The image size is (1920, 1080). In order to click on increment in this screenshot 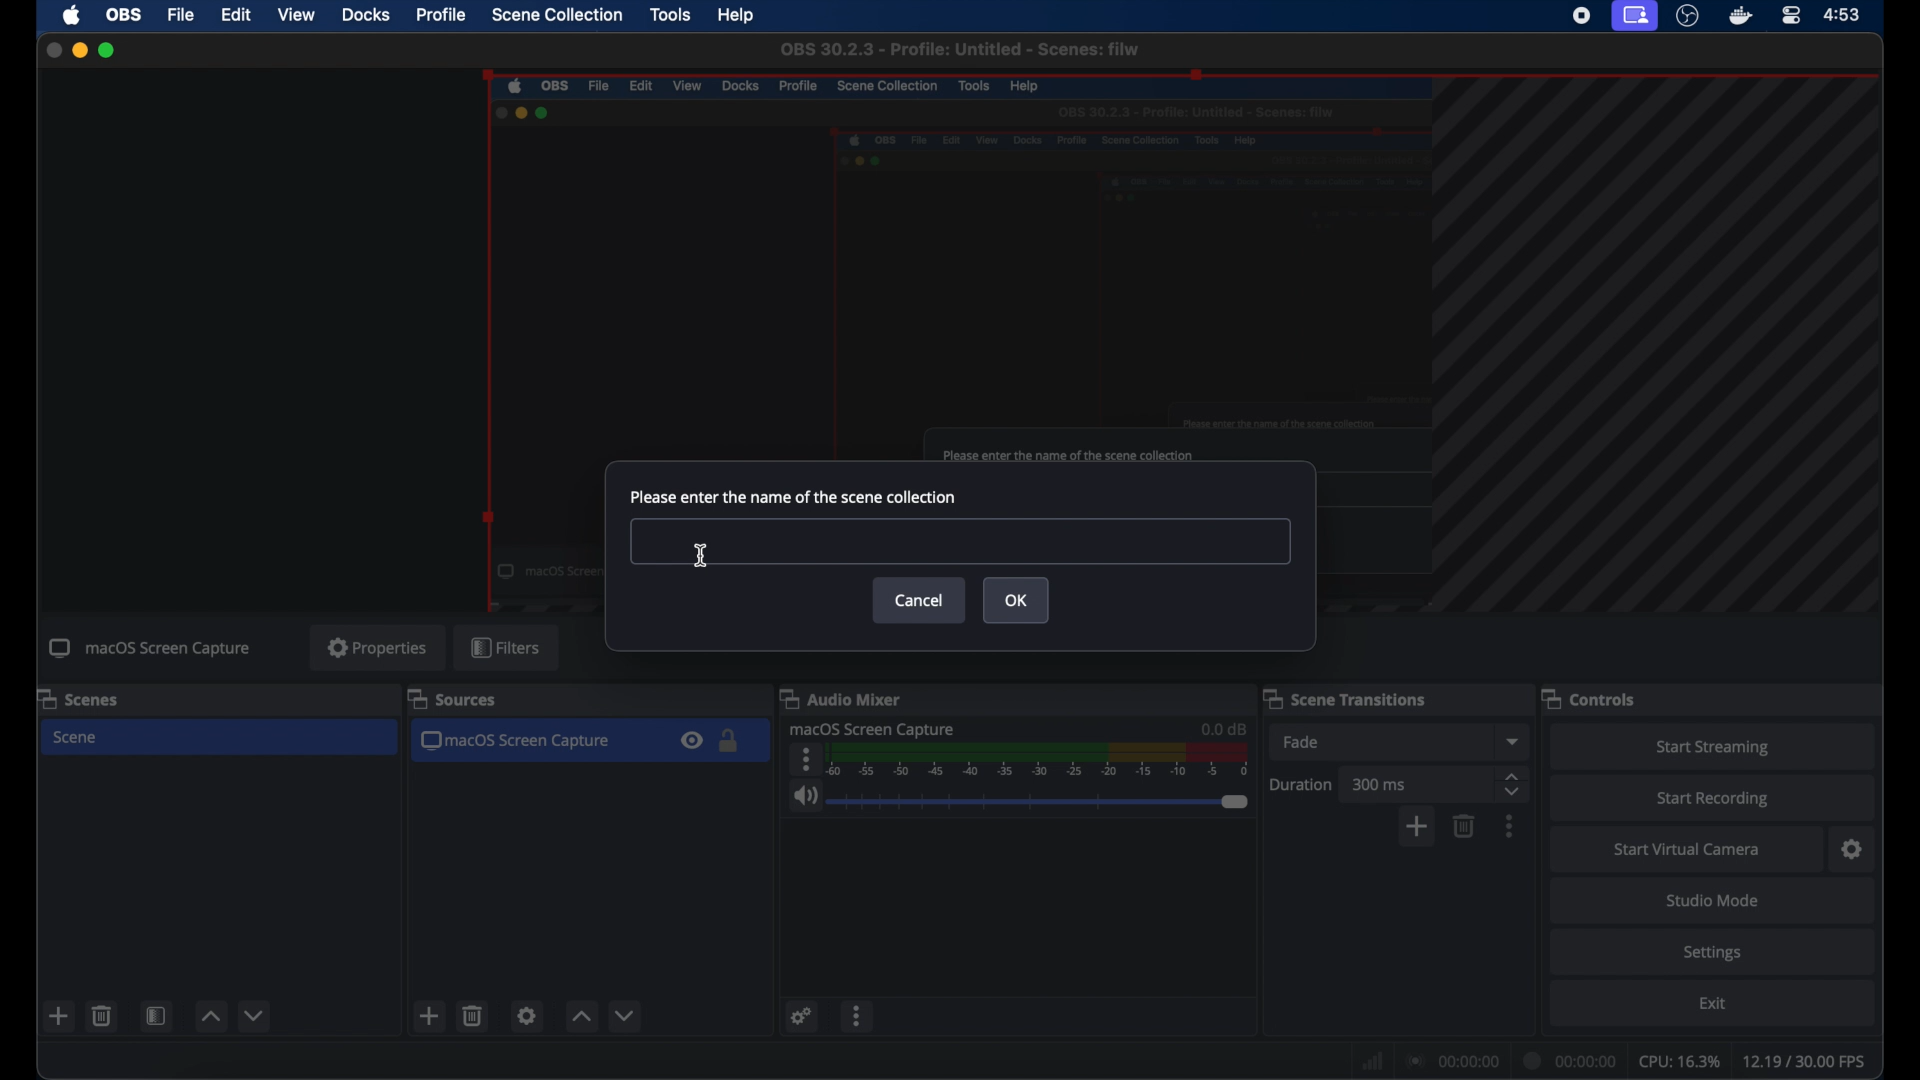, I will do `click(210, 1016)`.